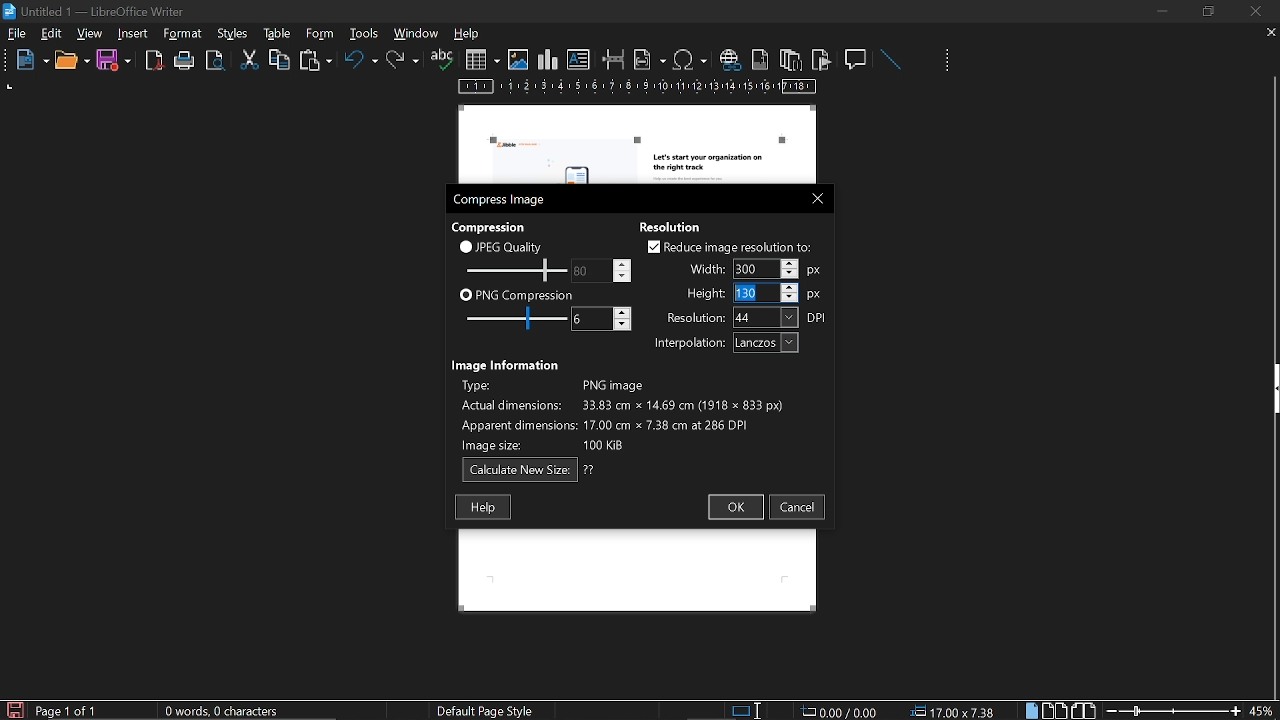 The image size is (1280, 720). What do you see at coordinates (417, 33) in the screenshot?
I see `window` at bounding box center [417, 33].